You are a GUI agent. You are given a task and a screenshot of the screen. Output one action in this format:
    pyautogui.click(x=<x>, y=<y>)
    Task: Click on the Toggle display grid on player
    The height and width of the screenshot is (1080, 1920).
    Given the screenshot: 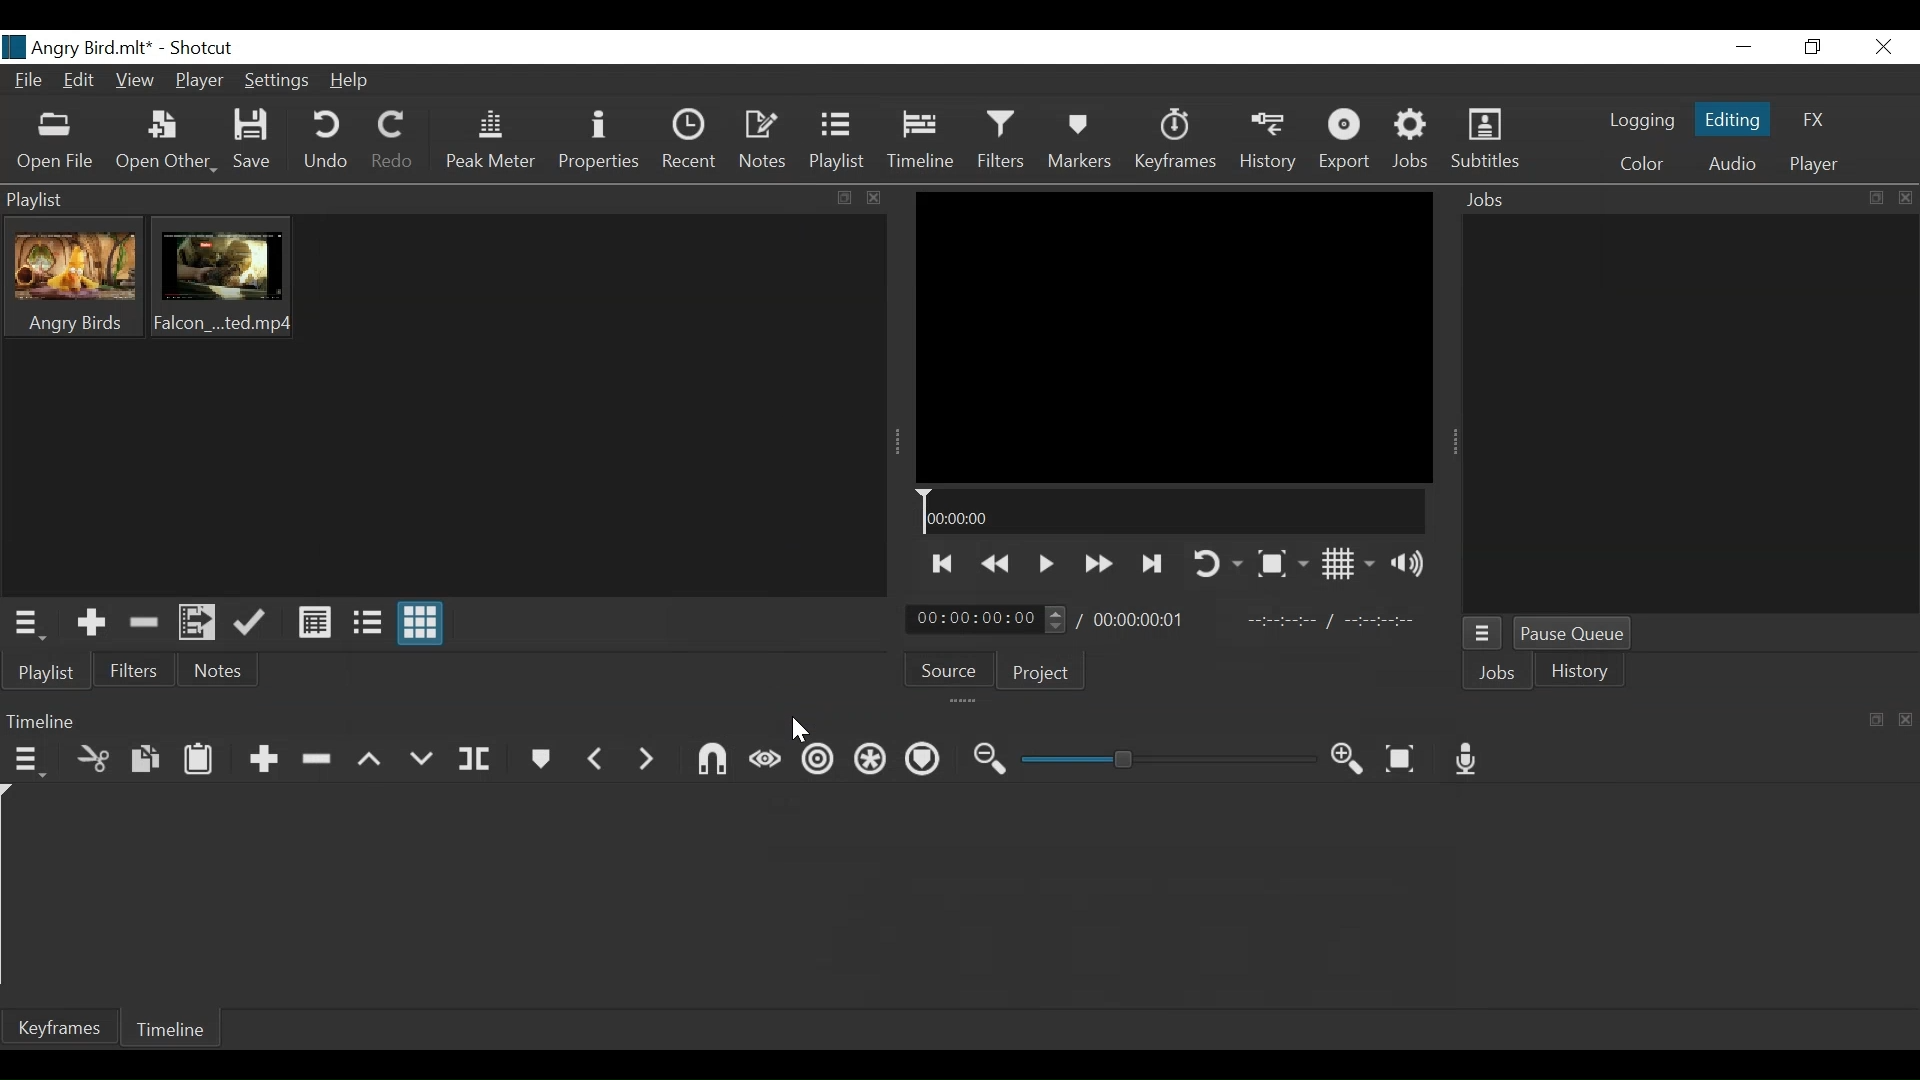 What is the action you would take?
    pyautogui.click(x=1351, y=564)
    